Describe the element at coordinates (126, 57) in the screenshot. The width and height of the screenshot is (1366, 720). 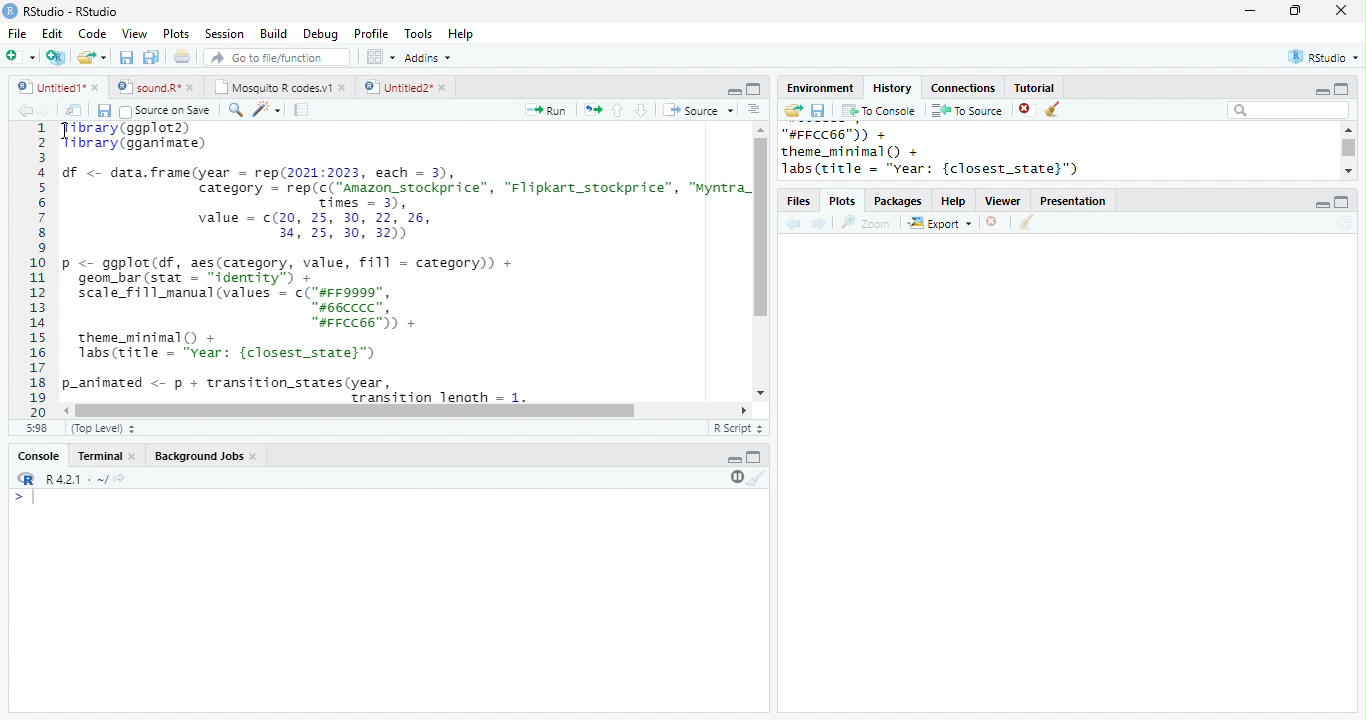
I see `save` at that location.